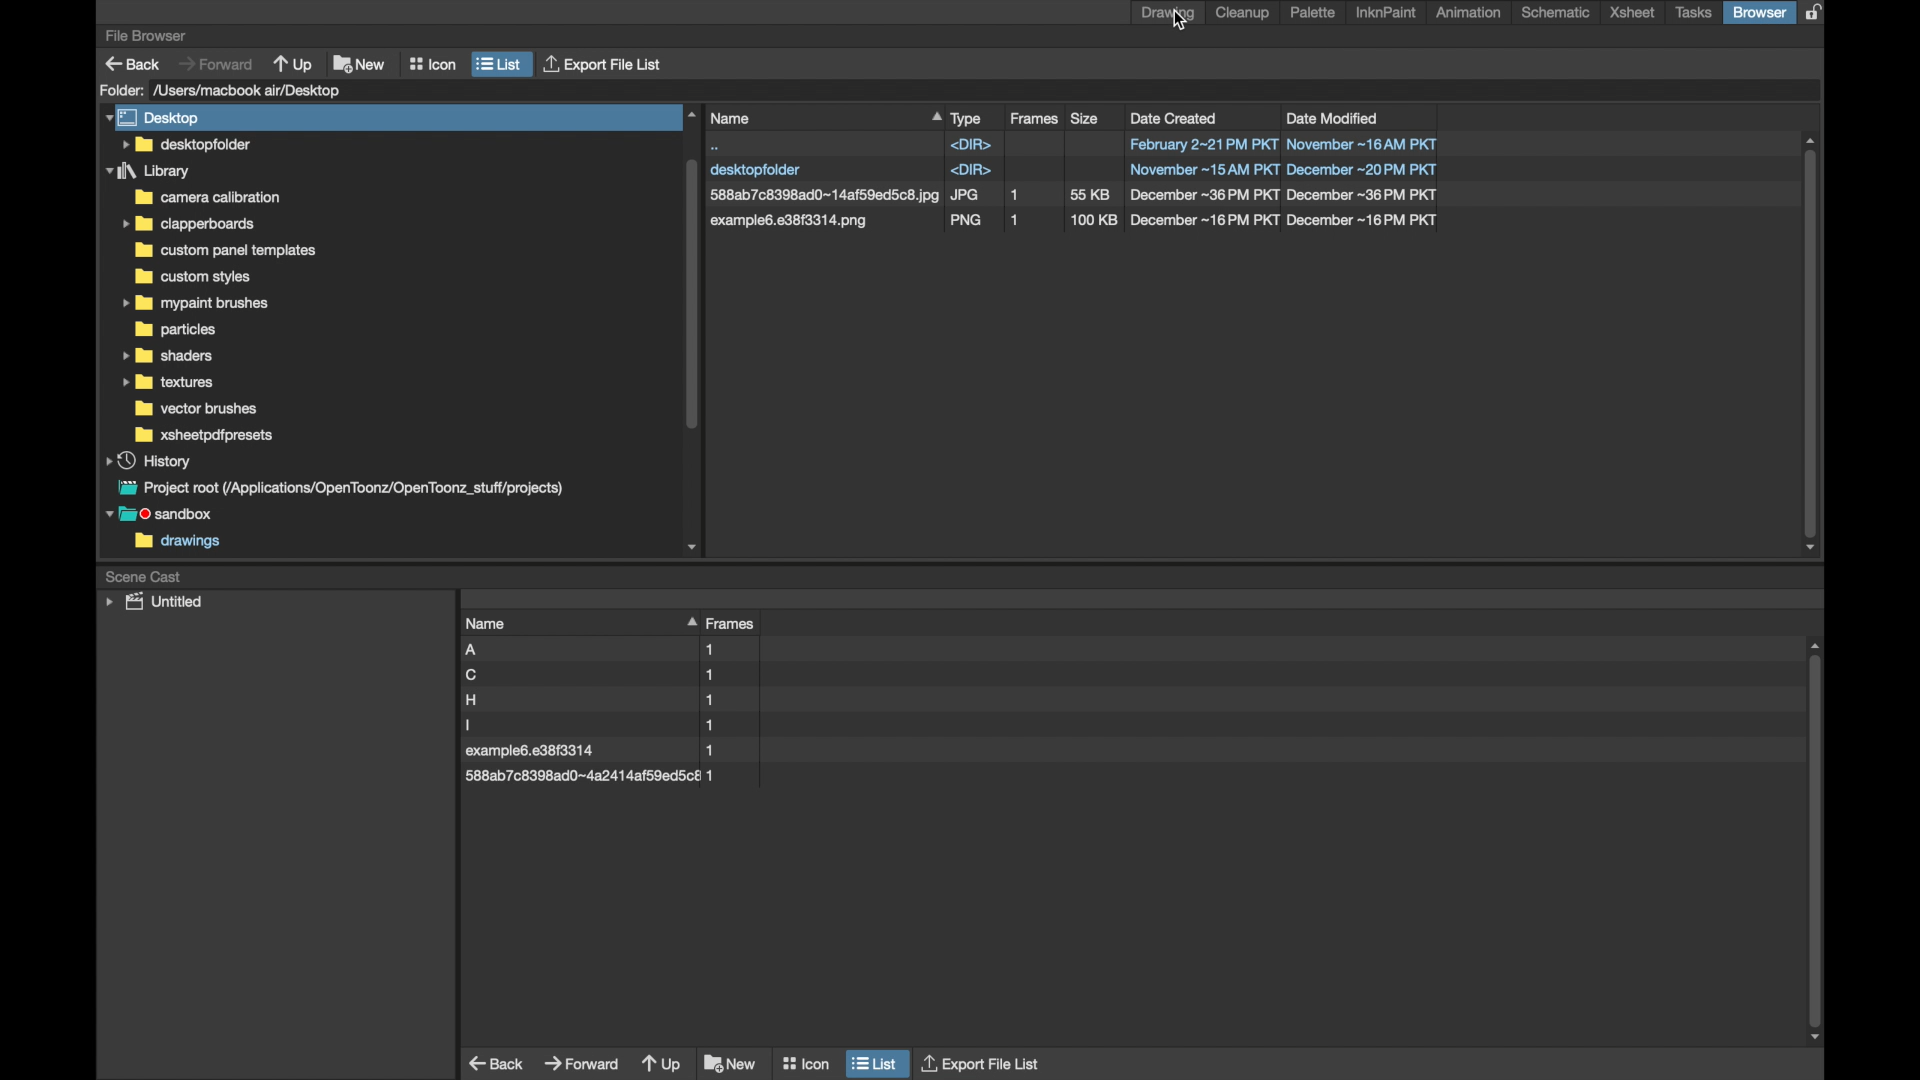  Describe the element at coordinates (164, 516) in the screenshot. I see `sandbox` at that location.